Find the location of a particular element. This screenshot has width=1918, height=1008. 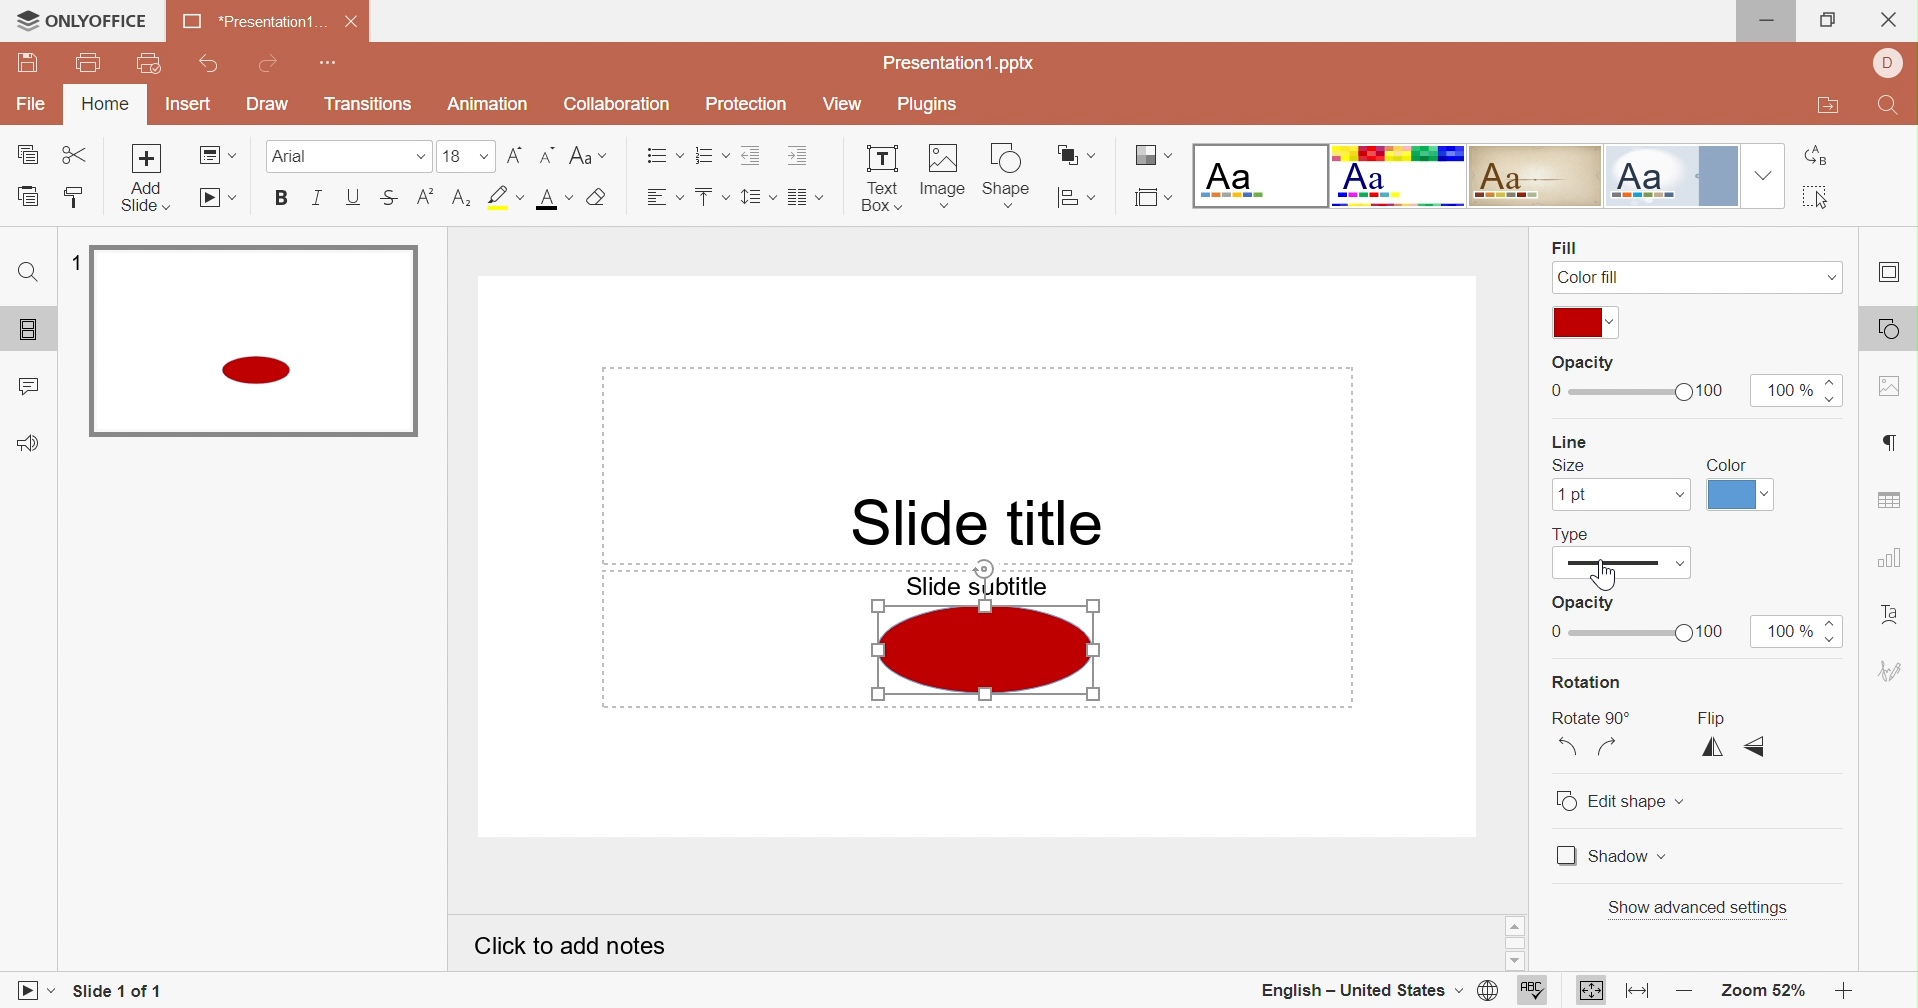

Align shape is located at coordinates (1075, 197).